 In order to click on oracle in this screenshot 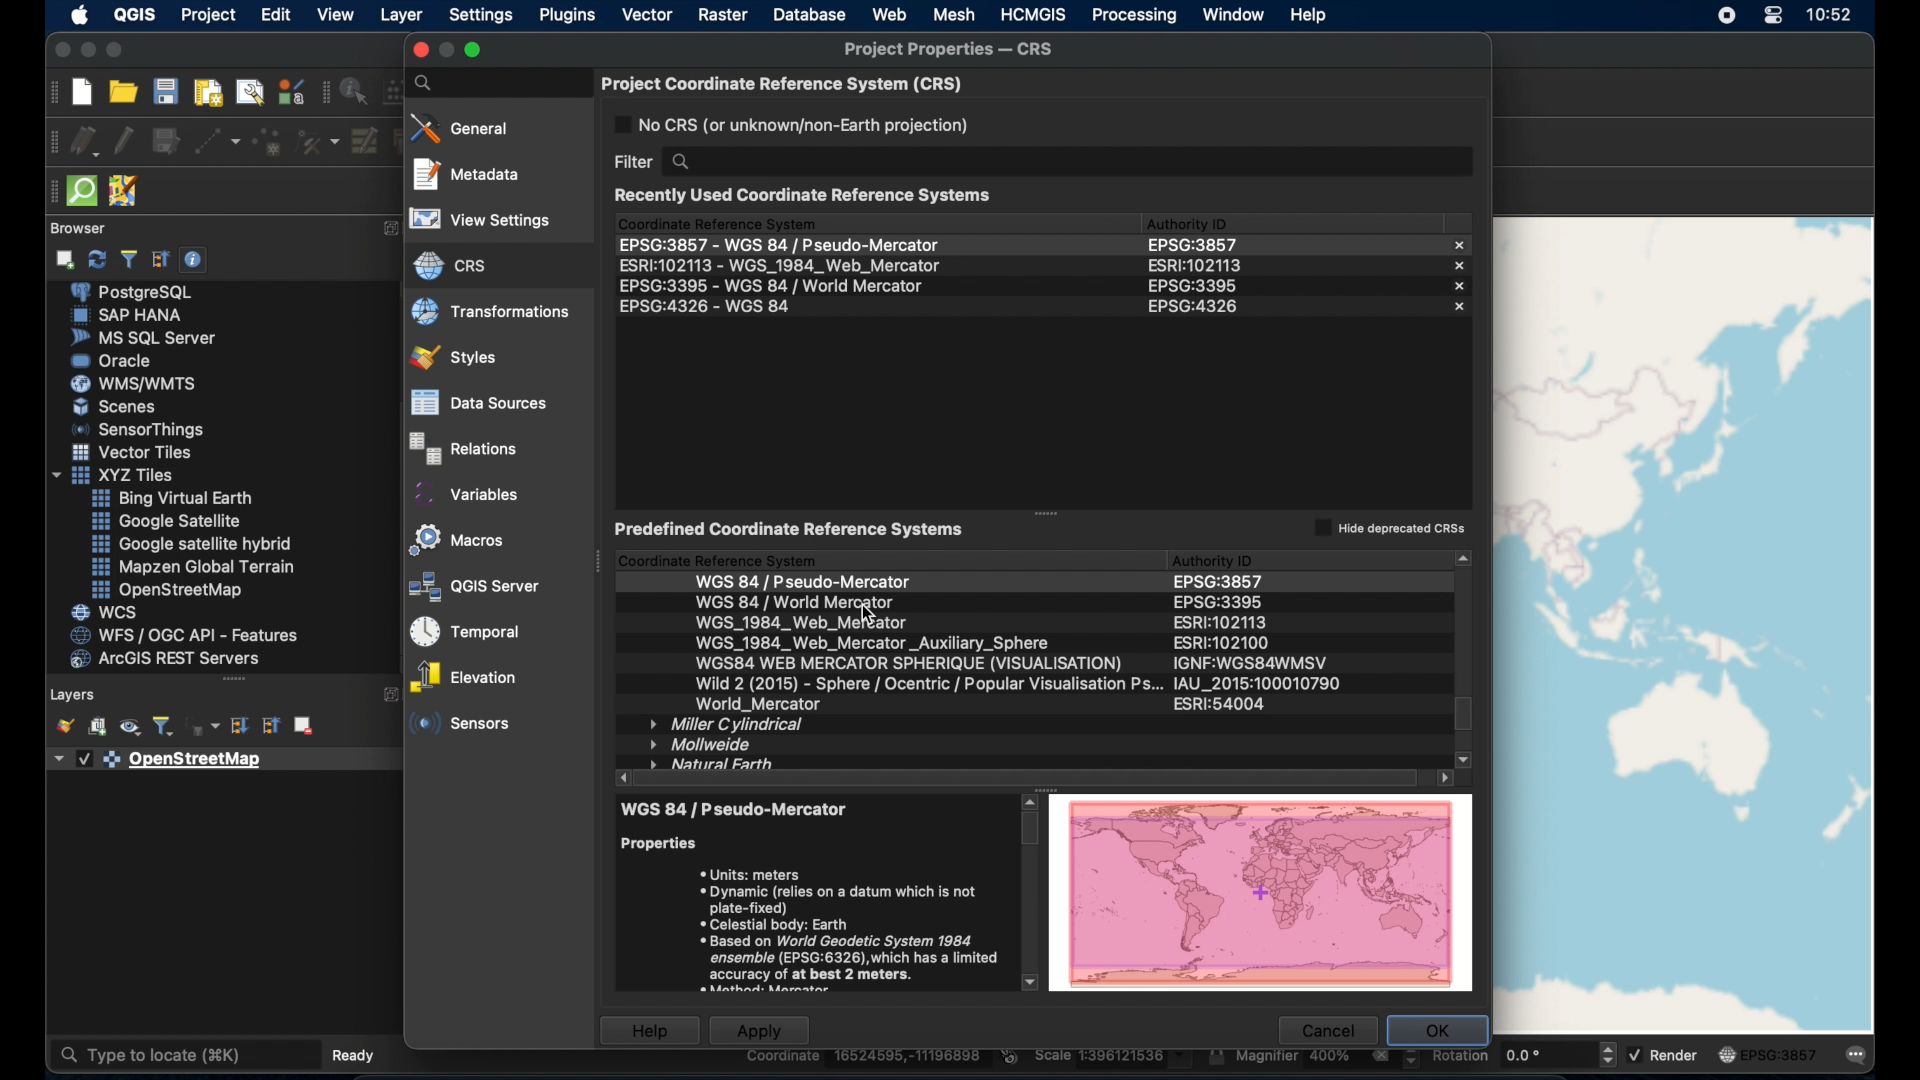, I will do `click(115, 361)`.